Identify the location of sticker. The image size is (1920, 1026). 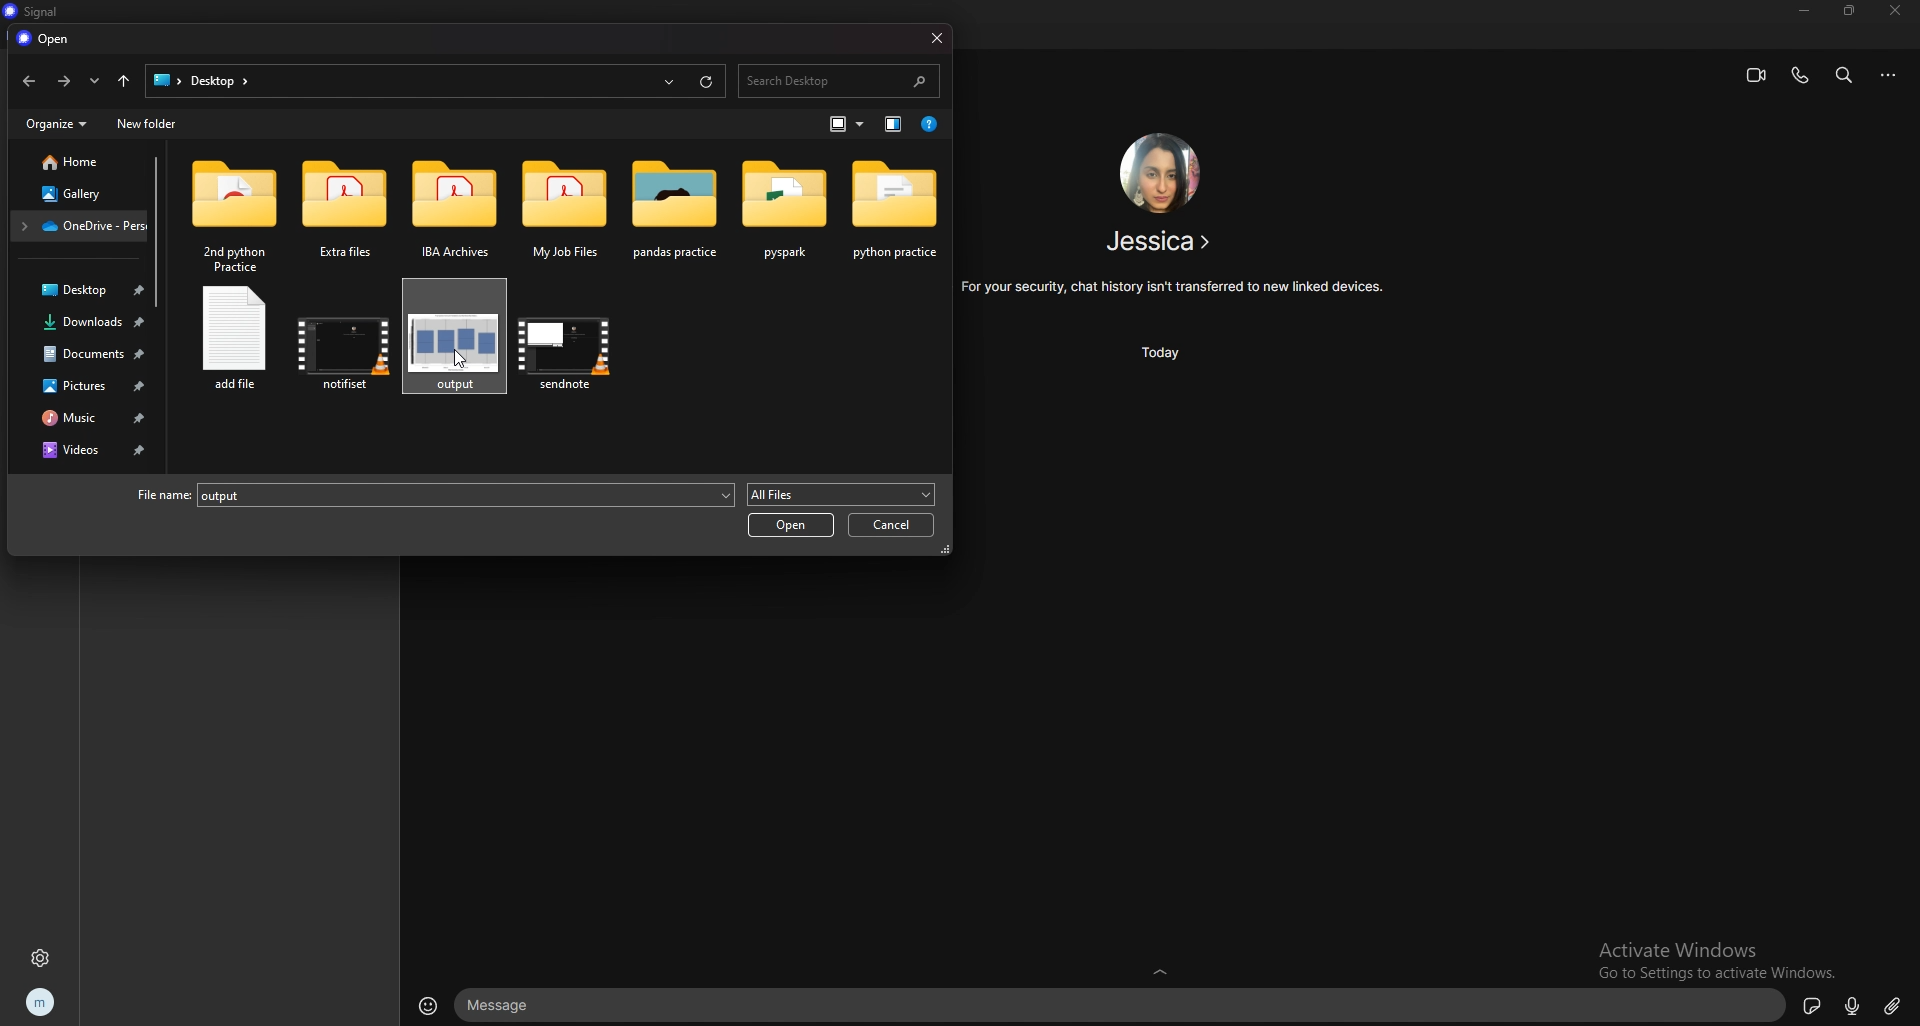
(1811, 1006).